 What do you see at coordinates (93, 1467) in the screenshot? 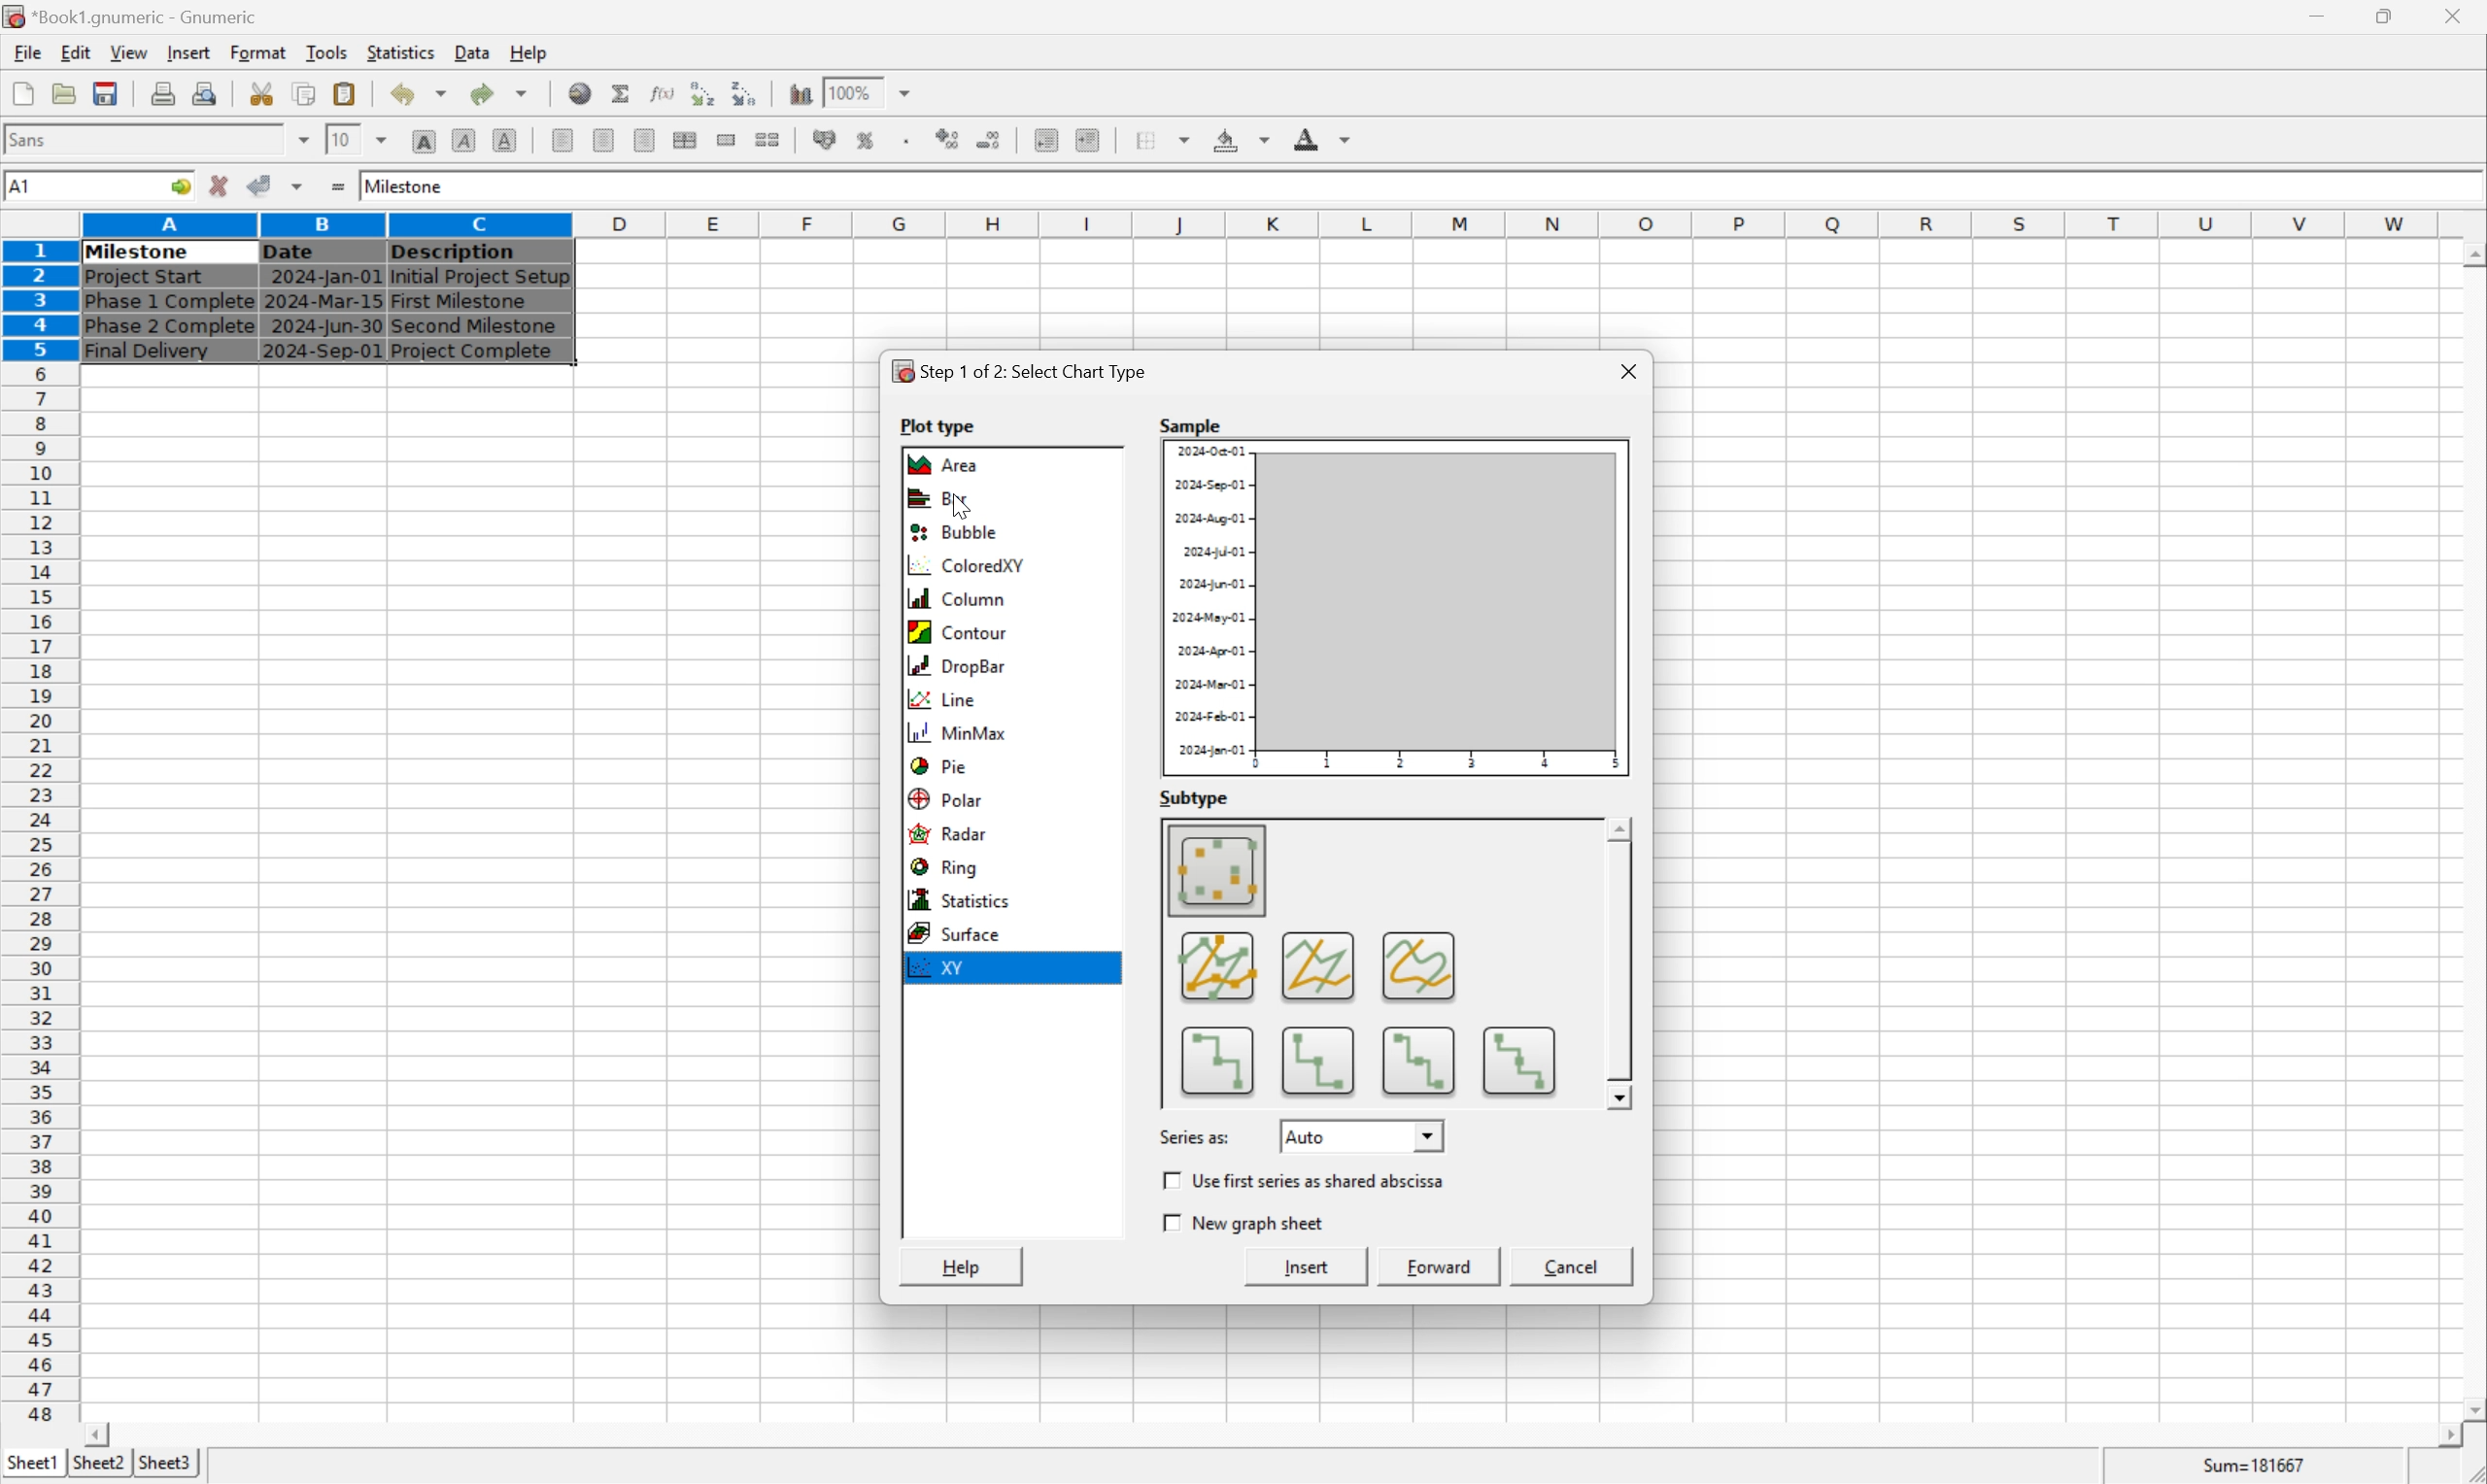
I see `sheet2` at bounding box center [93, 1467].